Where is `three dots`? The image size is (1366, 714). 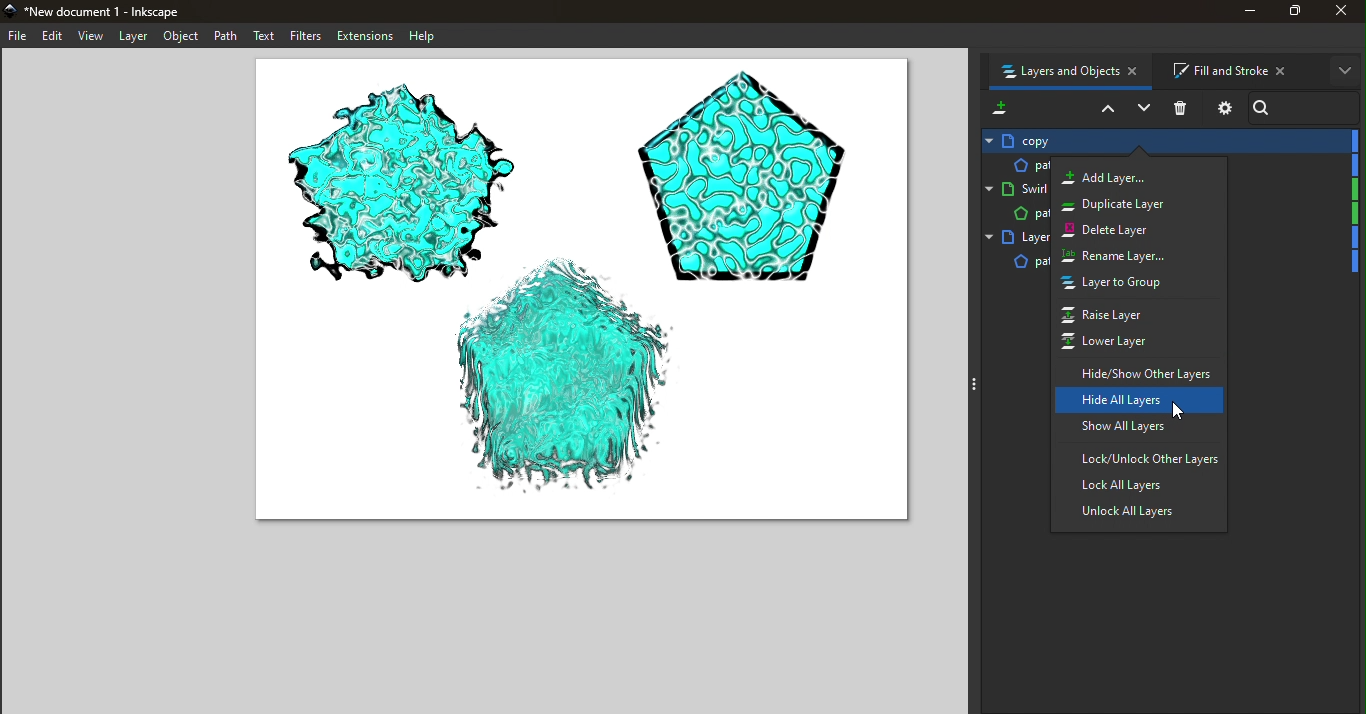 three dots is located at coordinates (977, 388).